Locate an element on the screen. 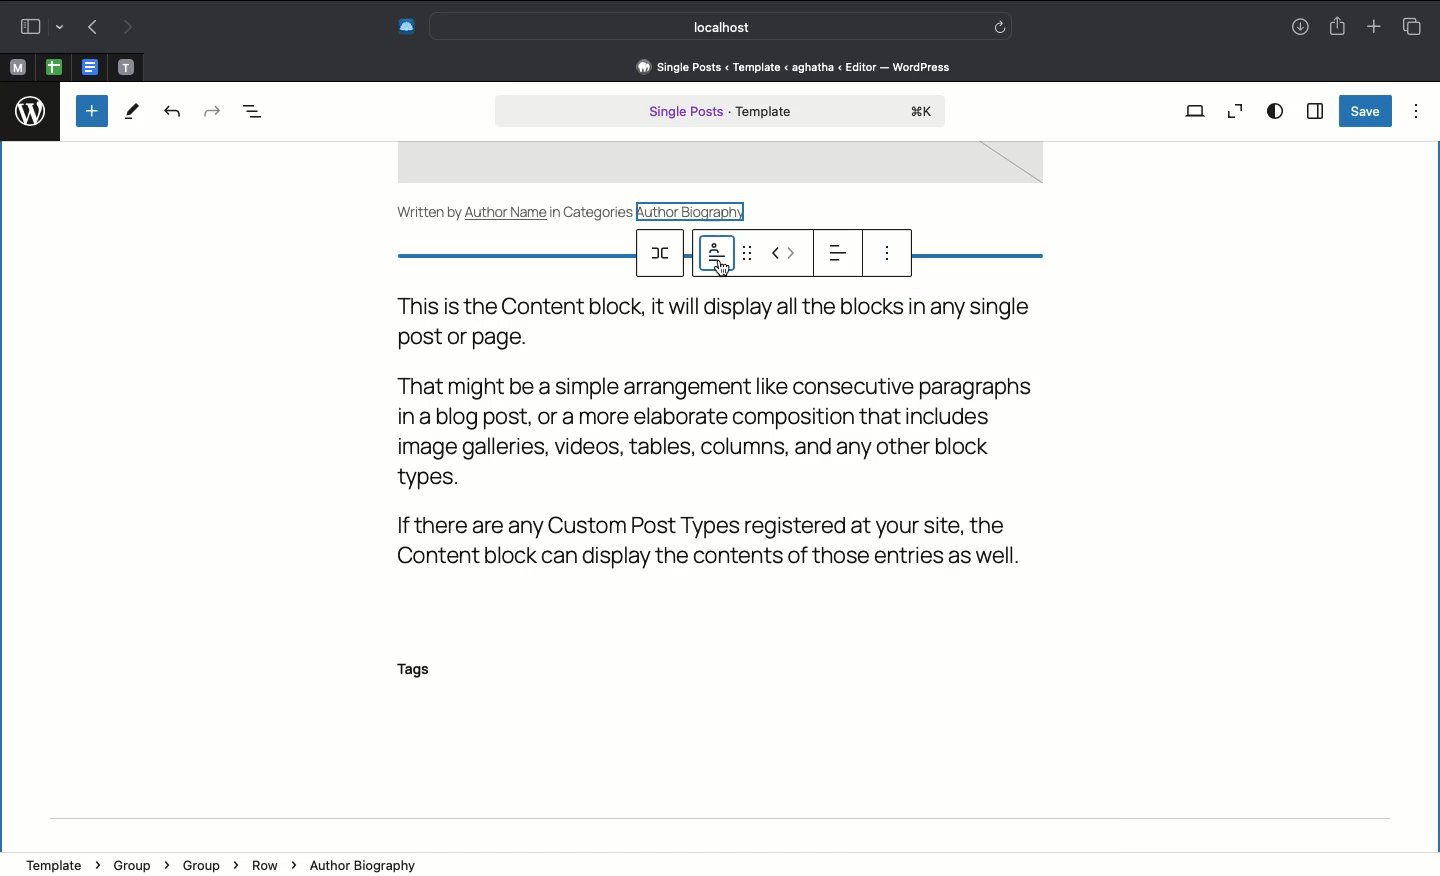 The height and width of the screenshot is (876, 1440). Document overview is located at coordinates (263, 112).